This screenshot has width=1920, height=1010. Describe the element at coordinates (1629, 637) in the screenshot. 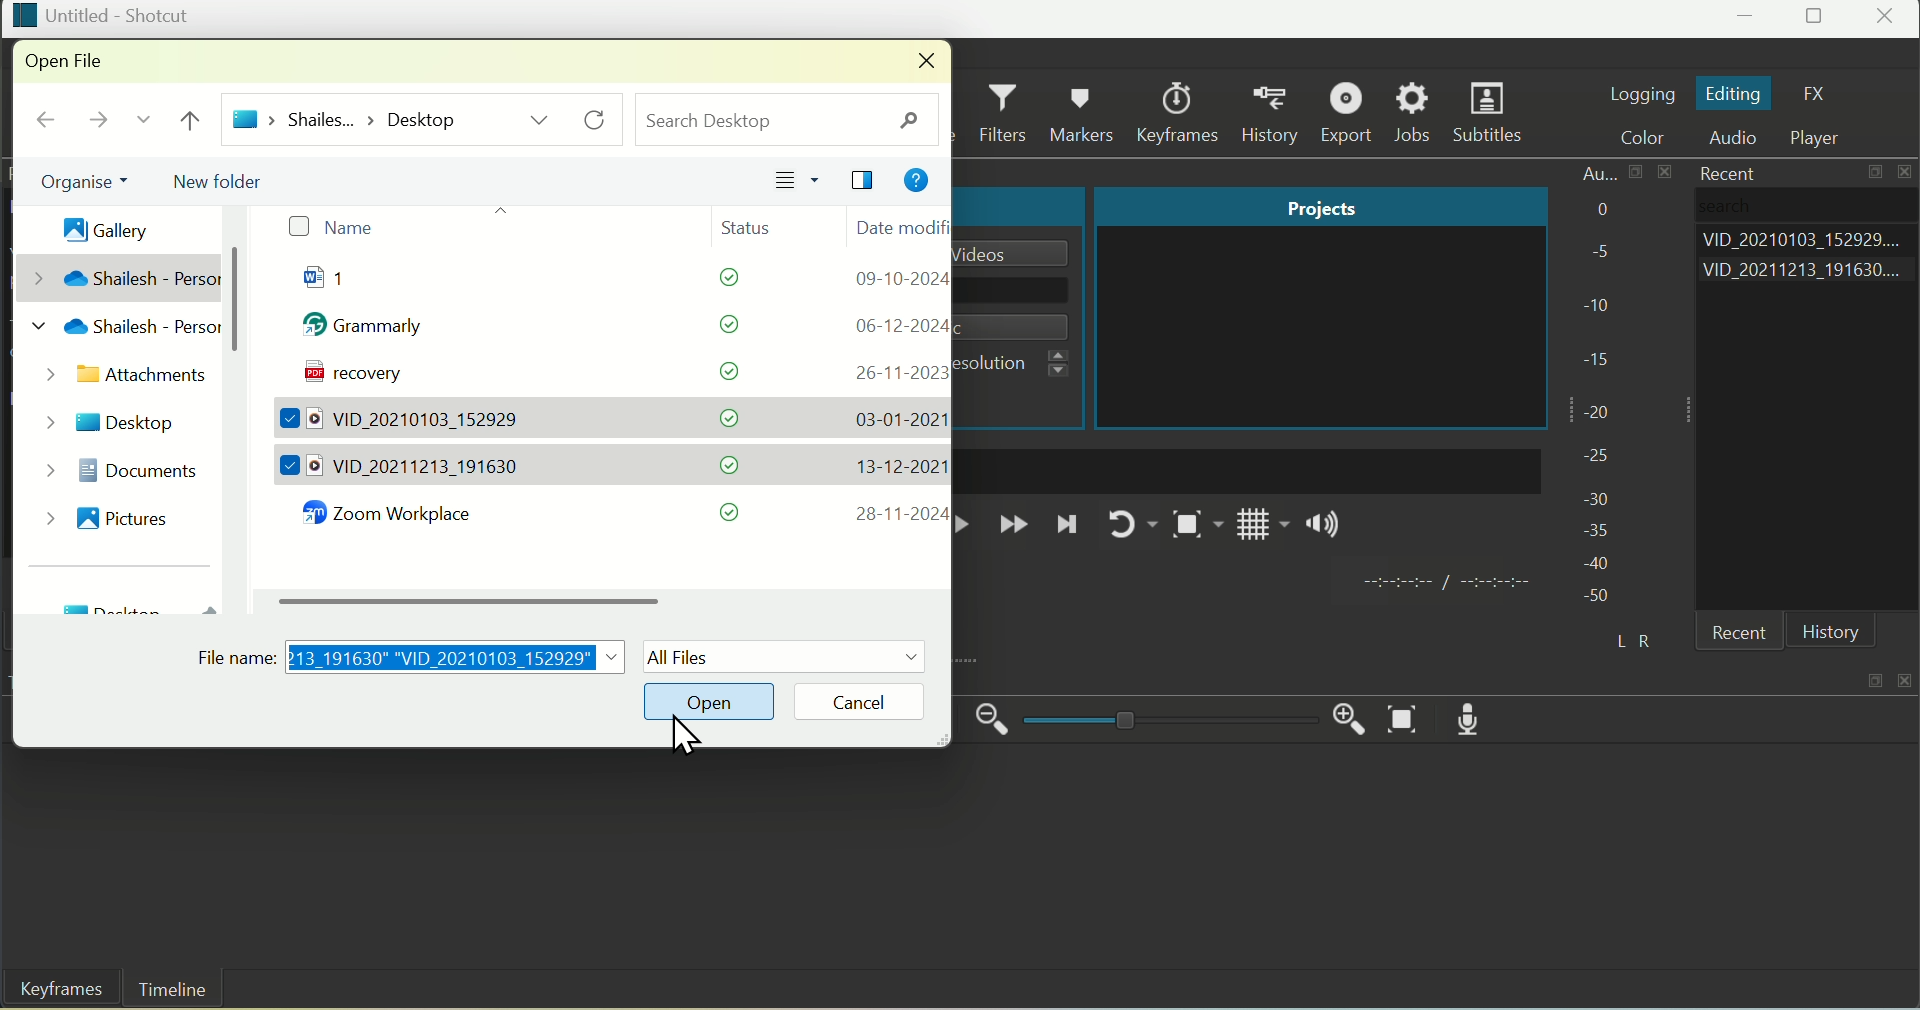

I see `L R` at that location.